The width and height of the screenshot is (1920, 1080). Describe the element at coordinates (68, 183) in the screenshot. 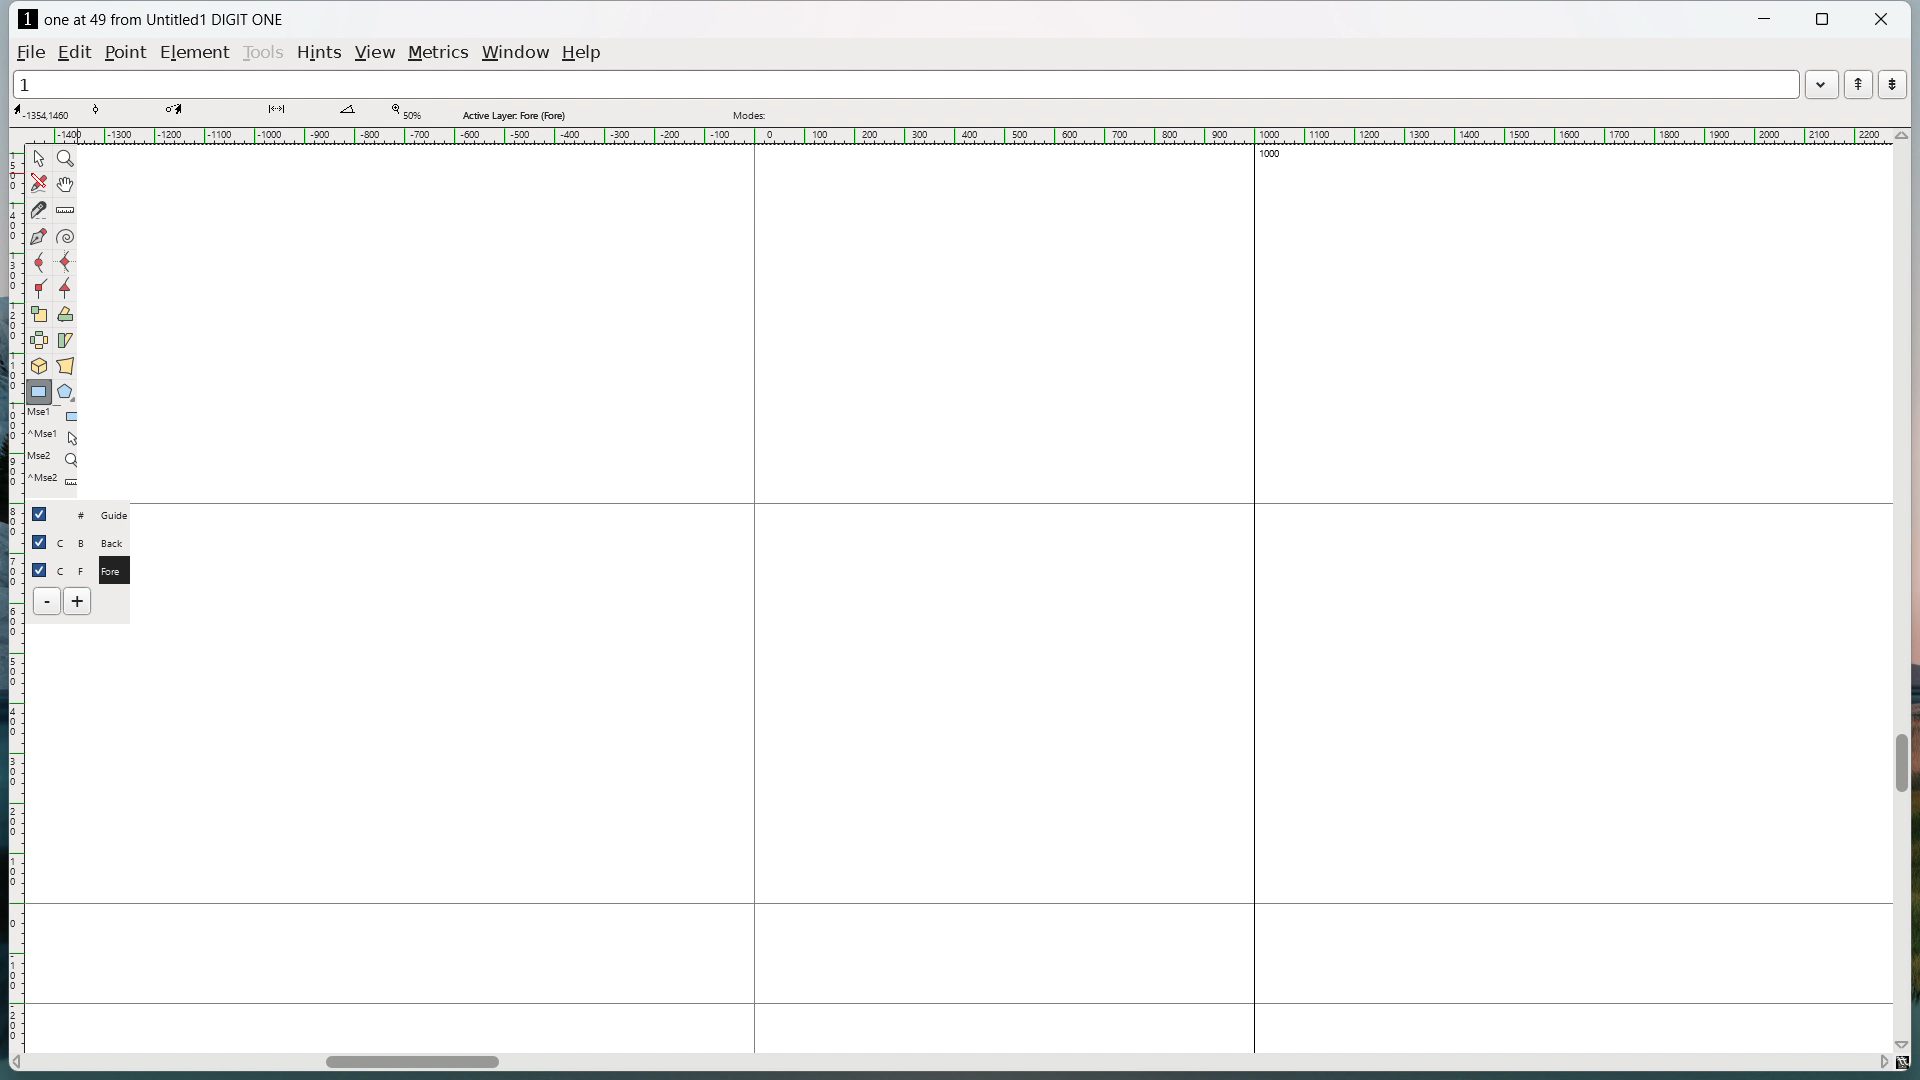

I see `scroll by hand` at that location.